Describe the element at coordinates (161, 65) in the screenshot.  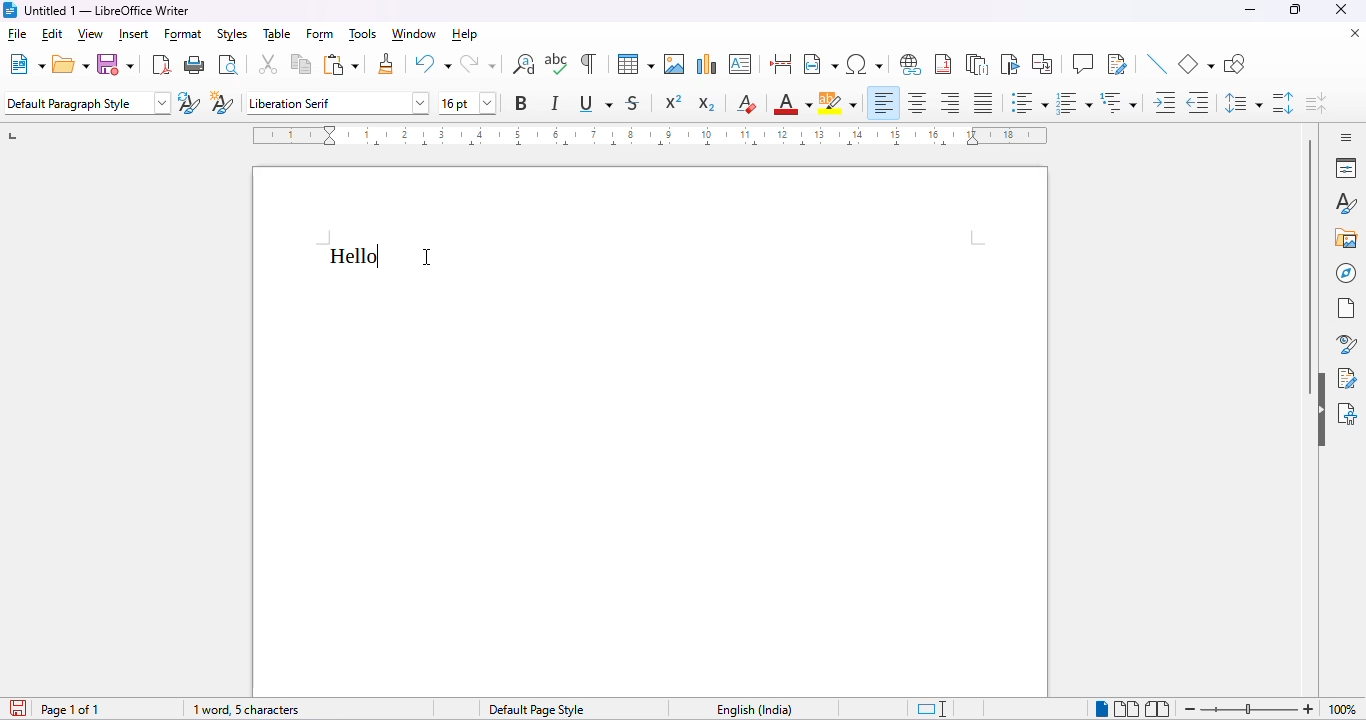
I see `export directly as PDF` at that location.